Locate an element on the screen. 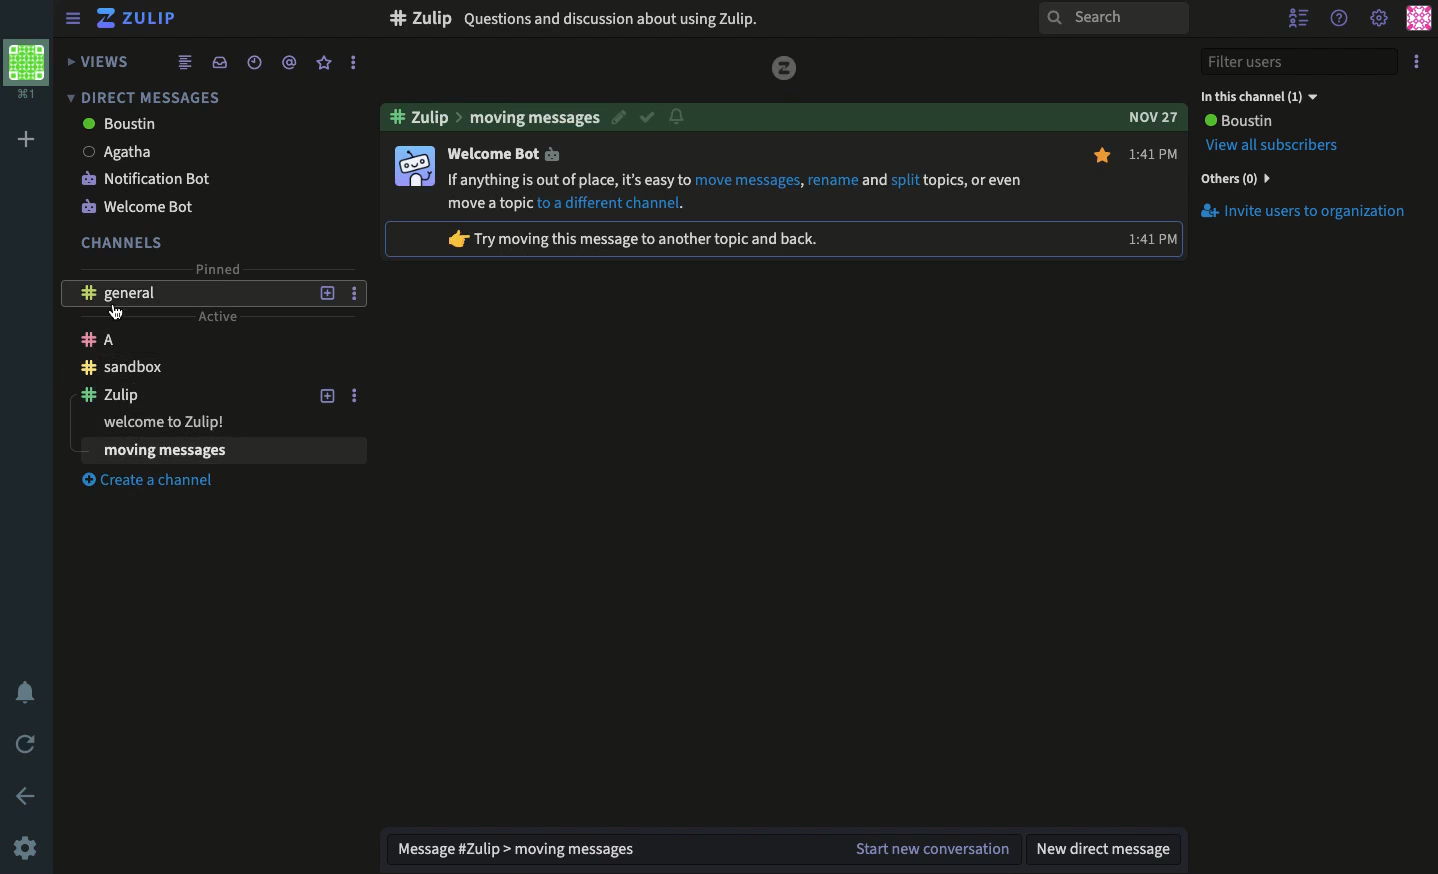 This screenshot has width=1438, height=874. Filter users is located at coordinates (1300, 63).